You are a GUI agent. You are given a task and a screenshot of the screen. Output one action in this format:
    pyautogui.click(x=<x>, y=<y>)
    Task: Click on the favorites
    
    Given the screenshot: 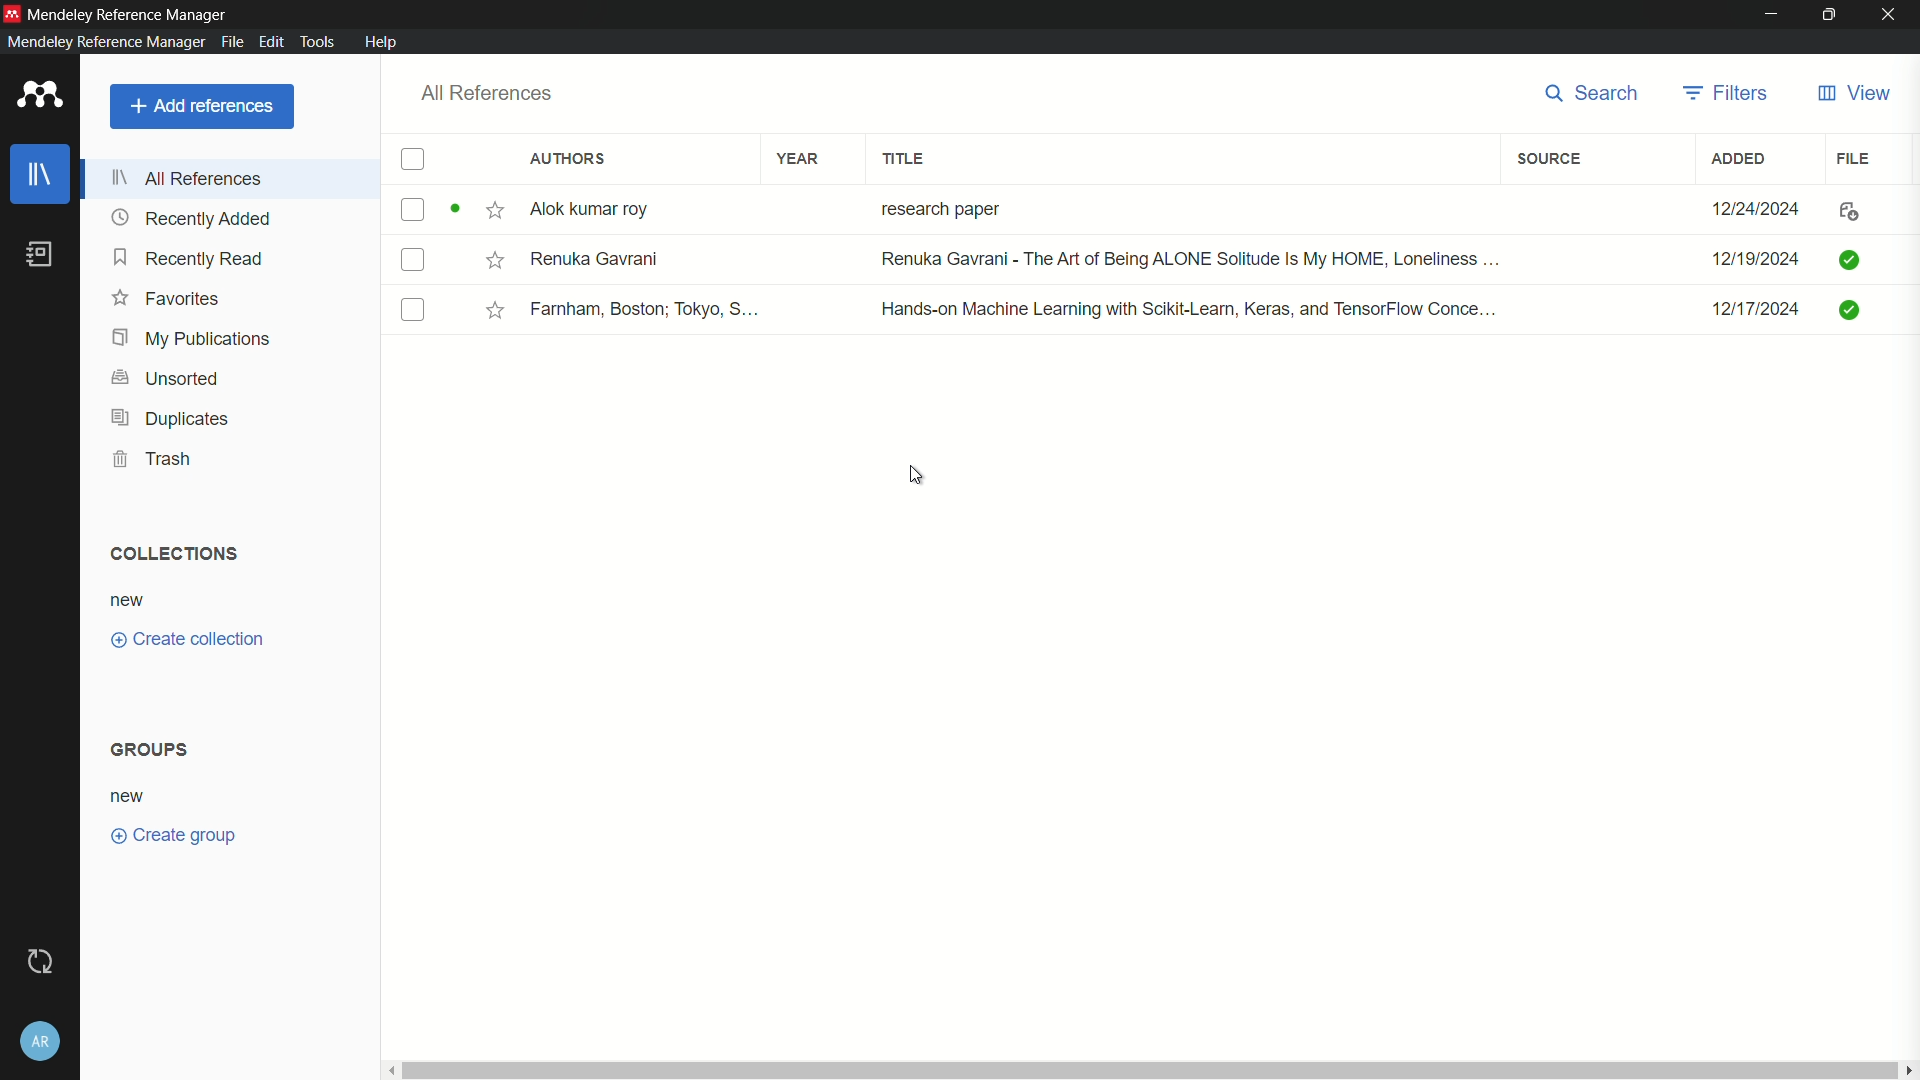 What is the action you would take?
    pyautogui.click(x=170, y=299)
    